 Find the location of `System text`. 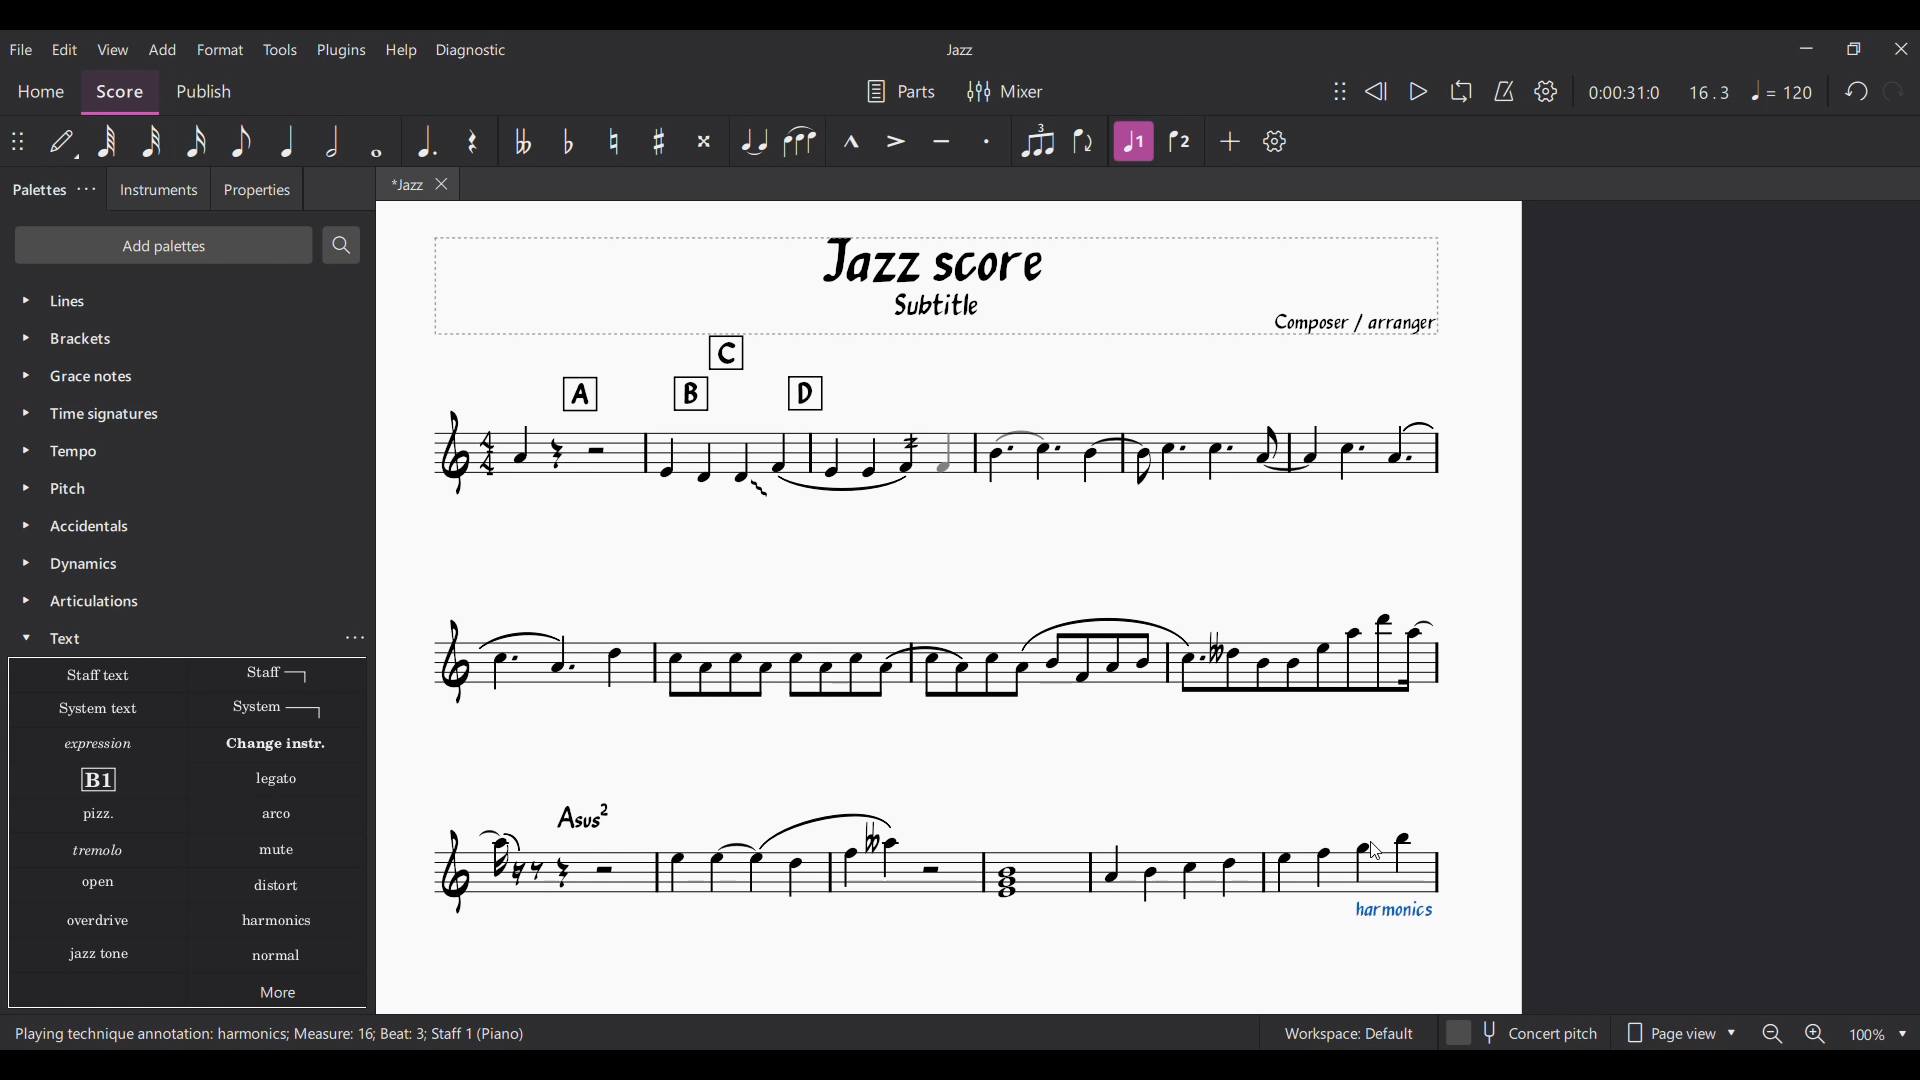

System text is located at coordinates (97, 708).